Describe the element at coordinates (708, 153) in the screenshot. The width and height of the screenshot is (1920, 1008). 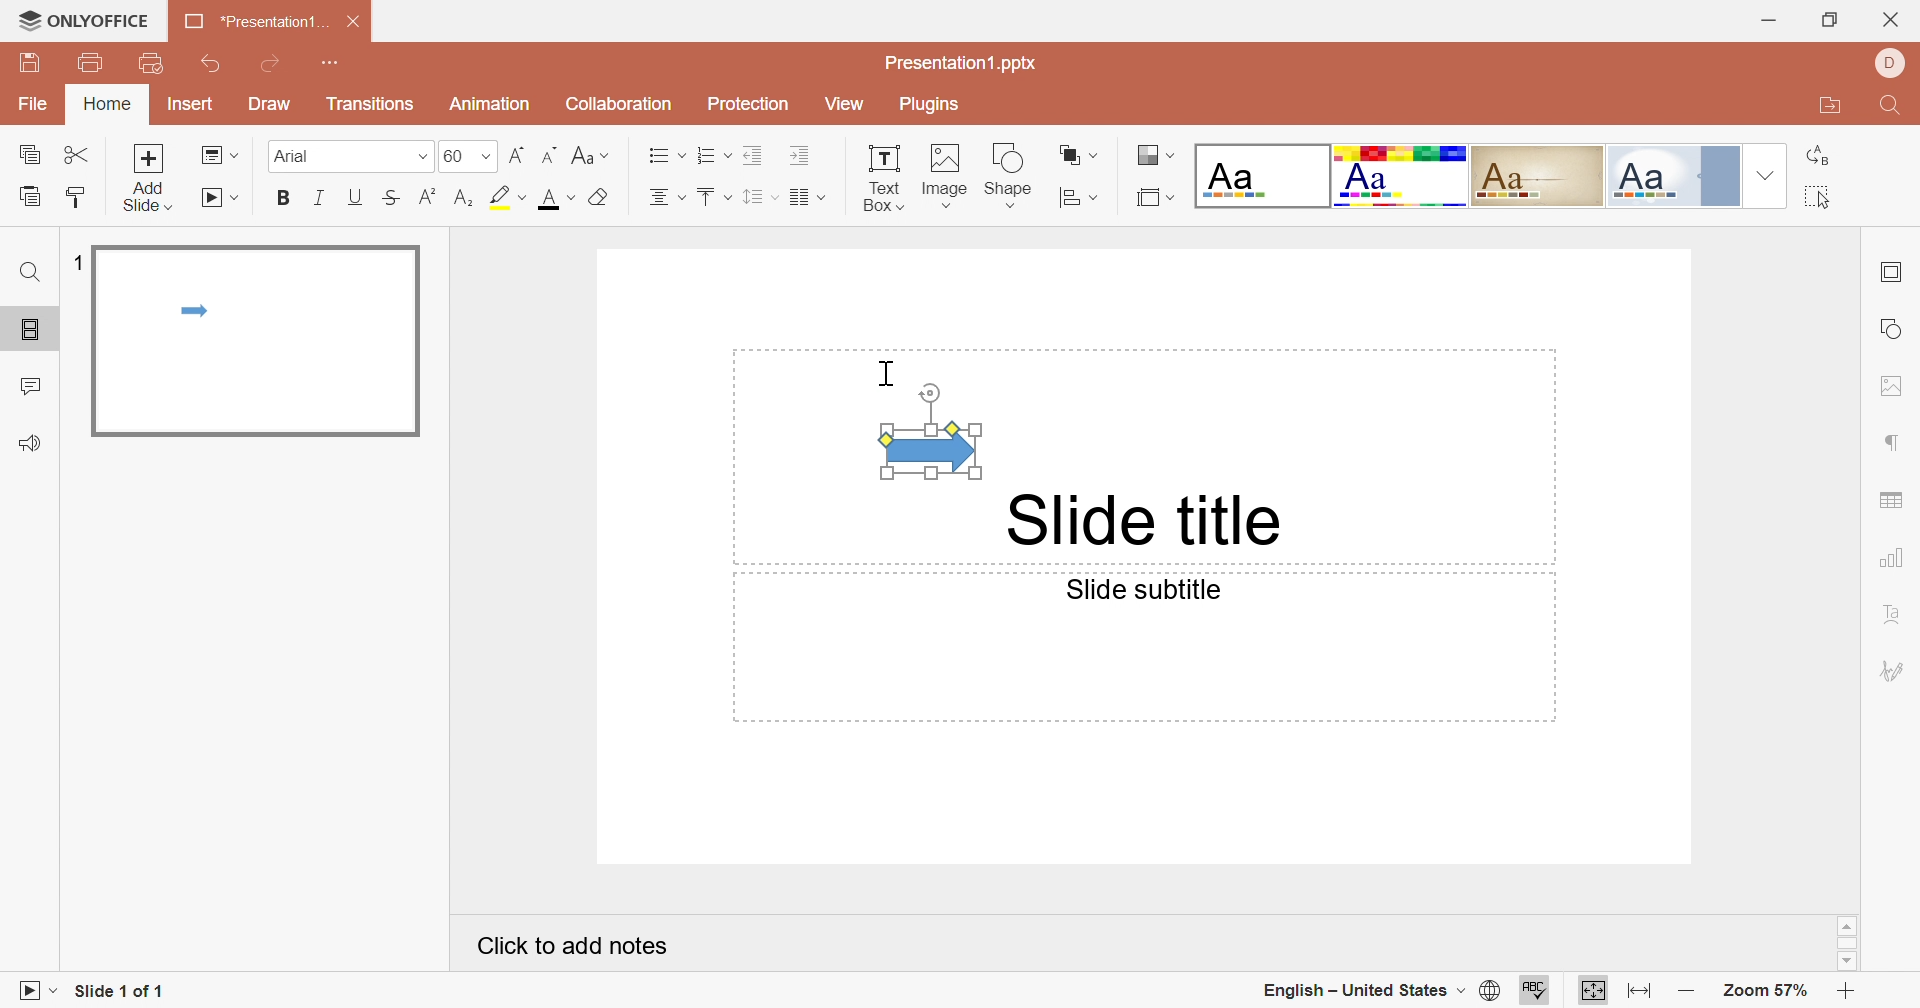
I see `Numbering` at that location.